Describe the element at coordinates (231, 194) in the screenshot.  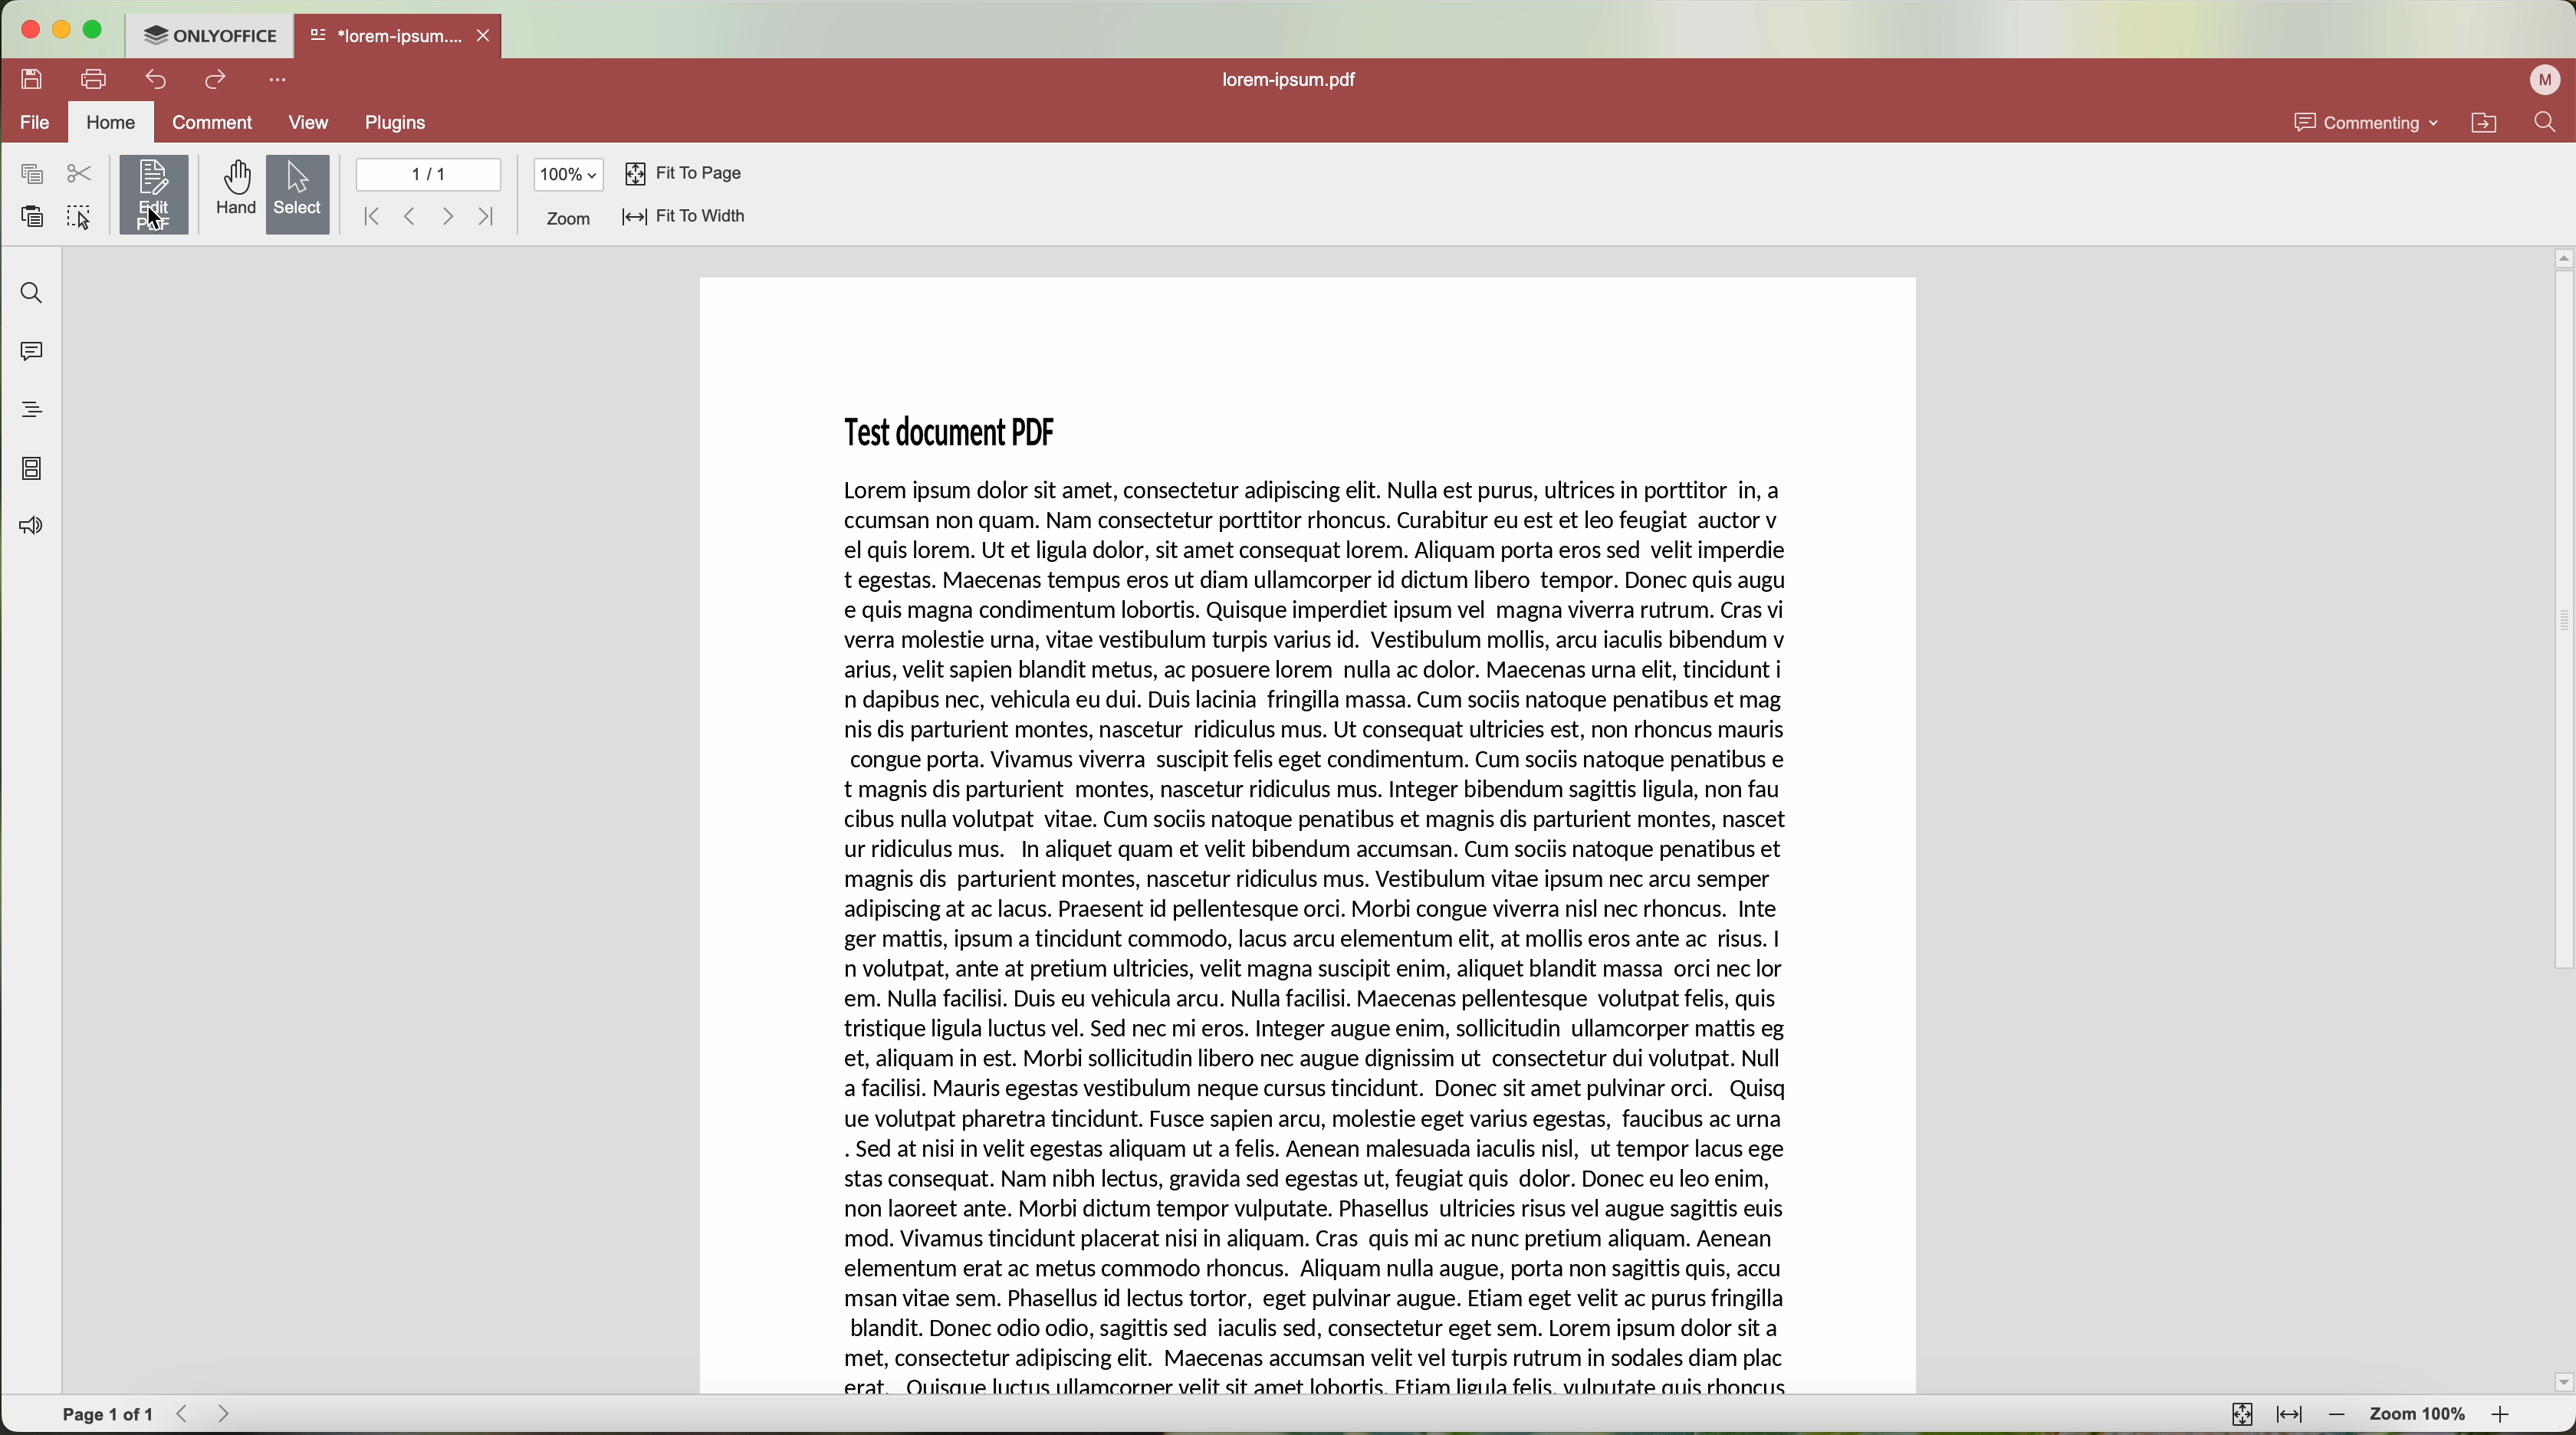
I see `hand` at that location.